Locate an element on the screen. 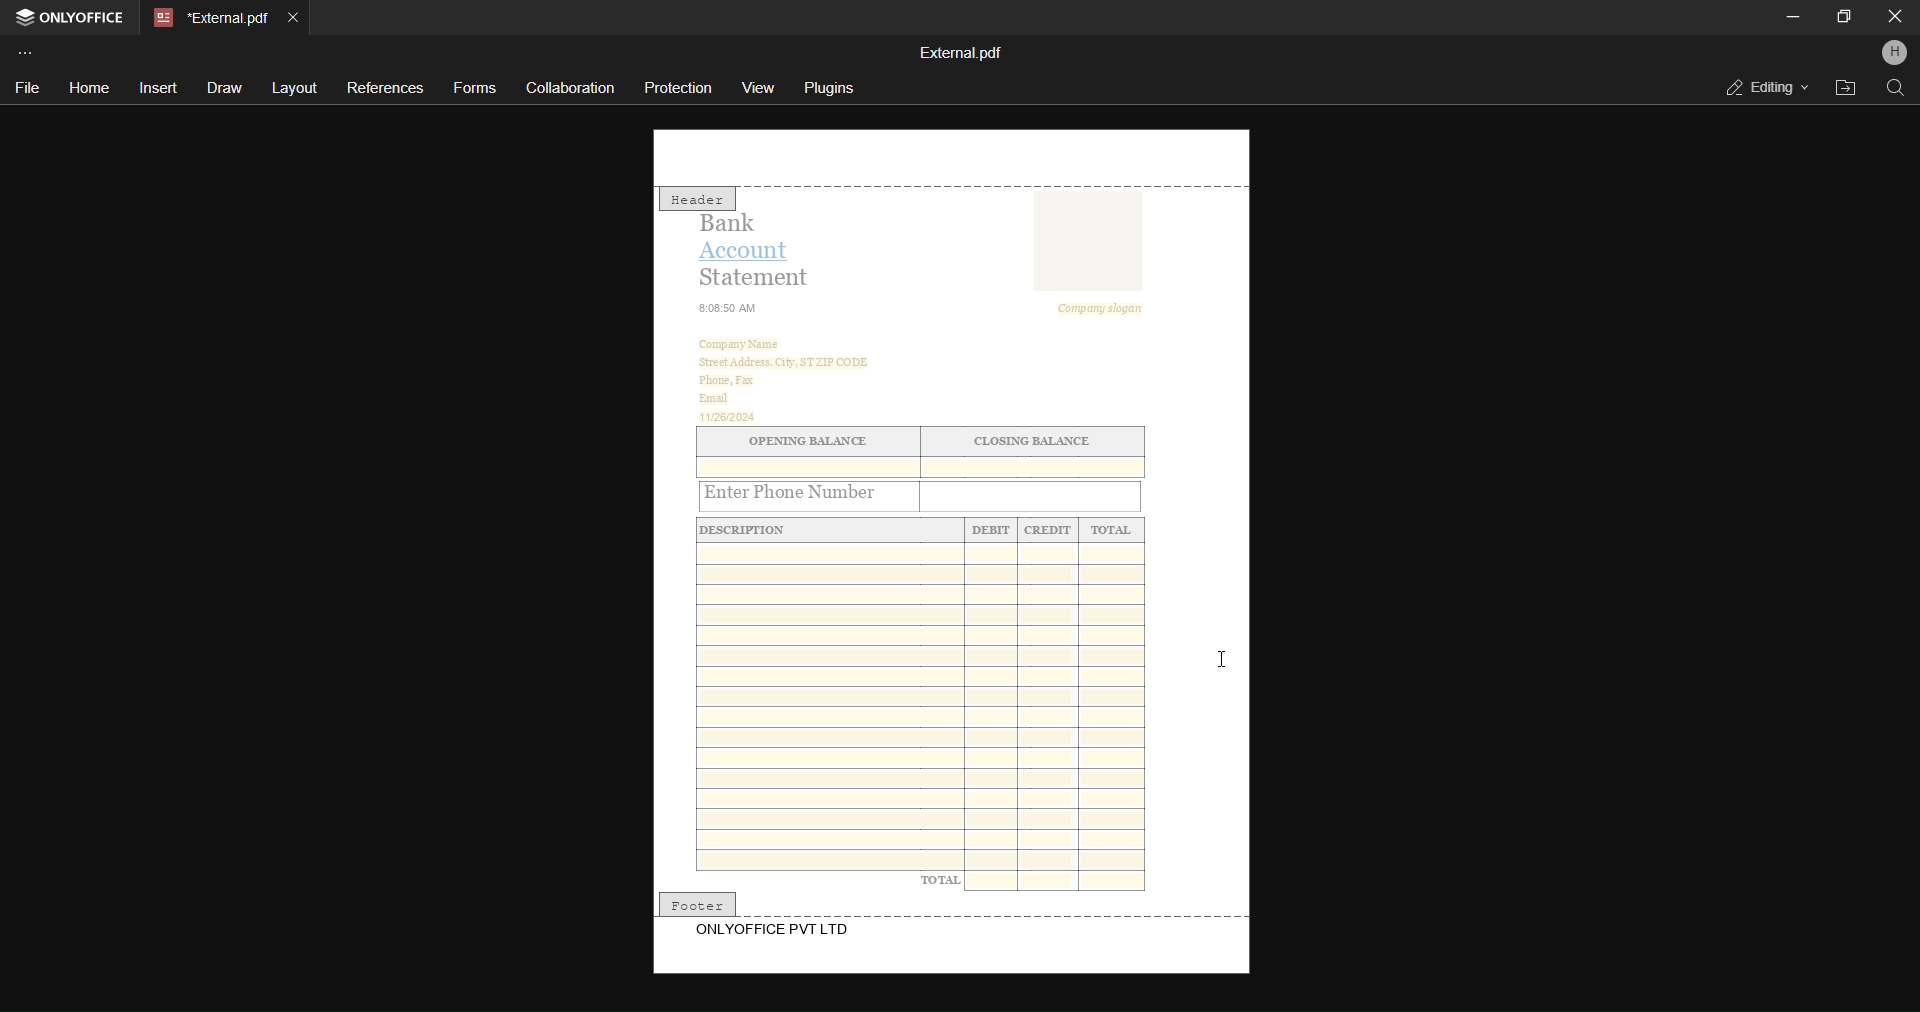  profile is located at coordinates (1894, 54).